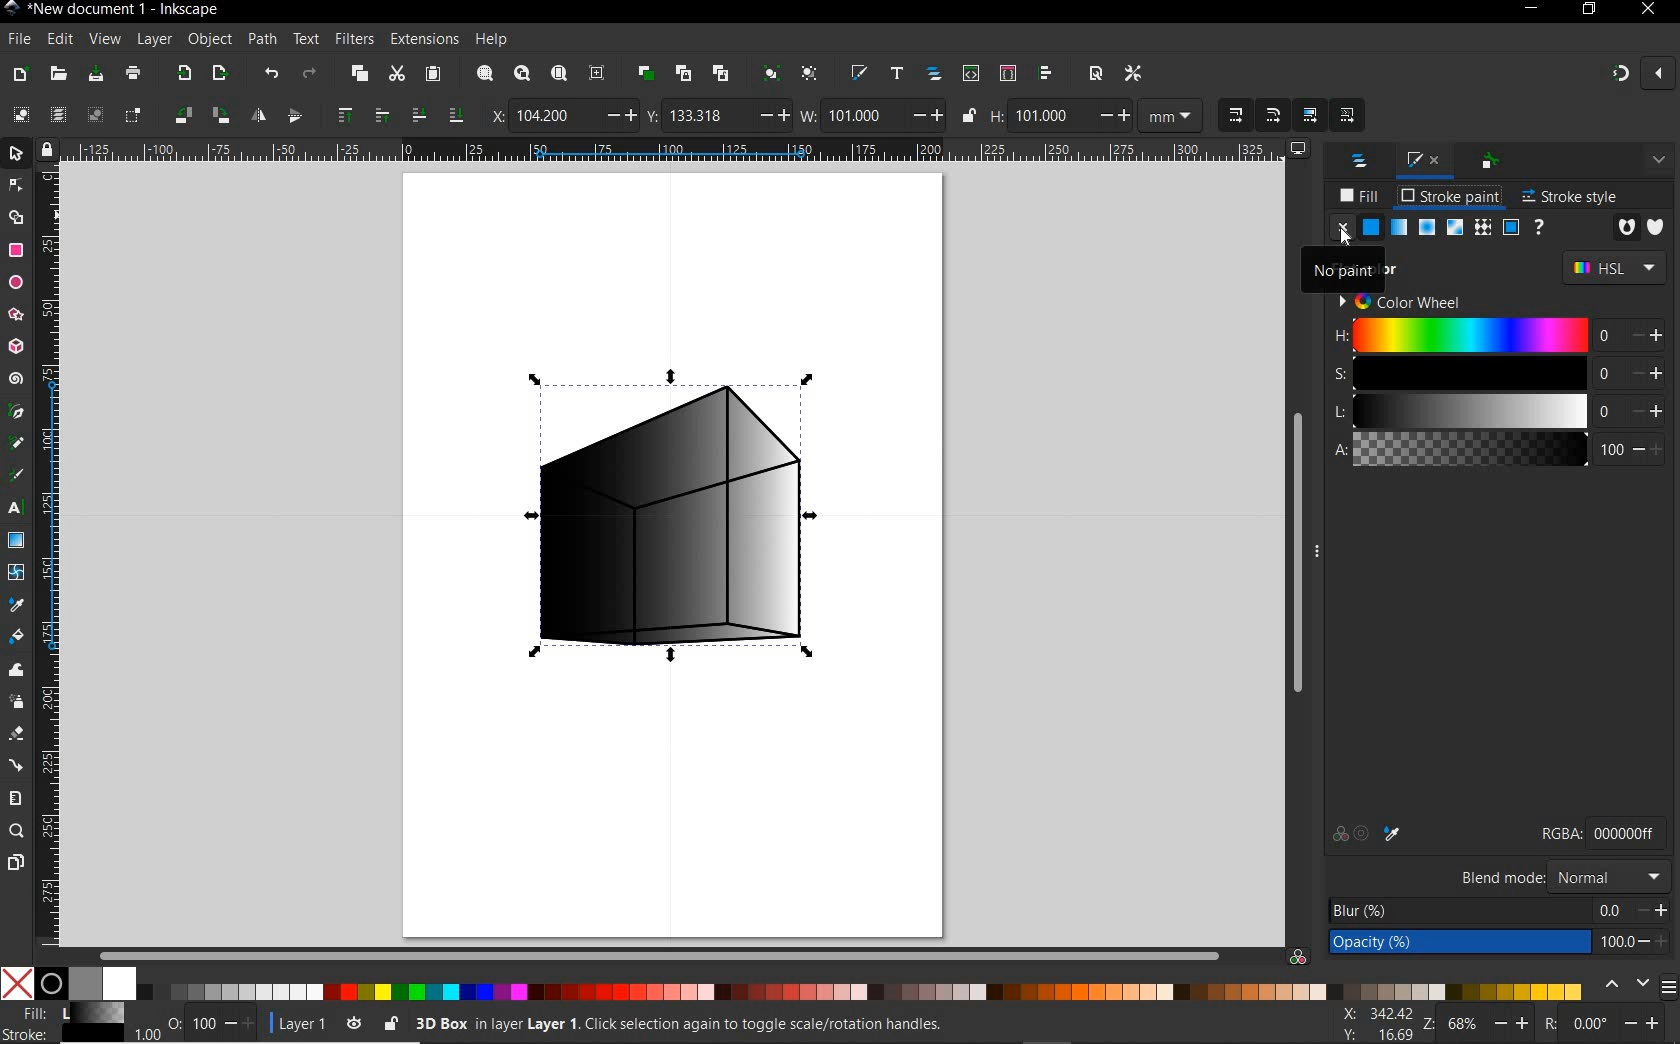  Describe the element at coordinates (1360, 195) in the screenshot. I see `FILL` at that location.